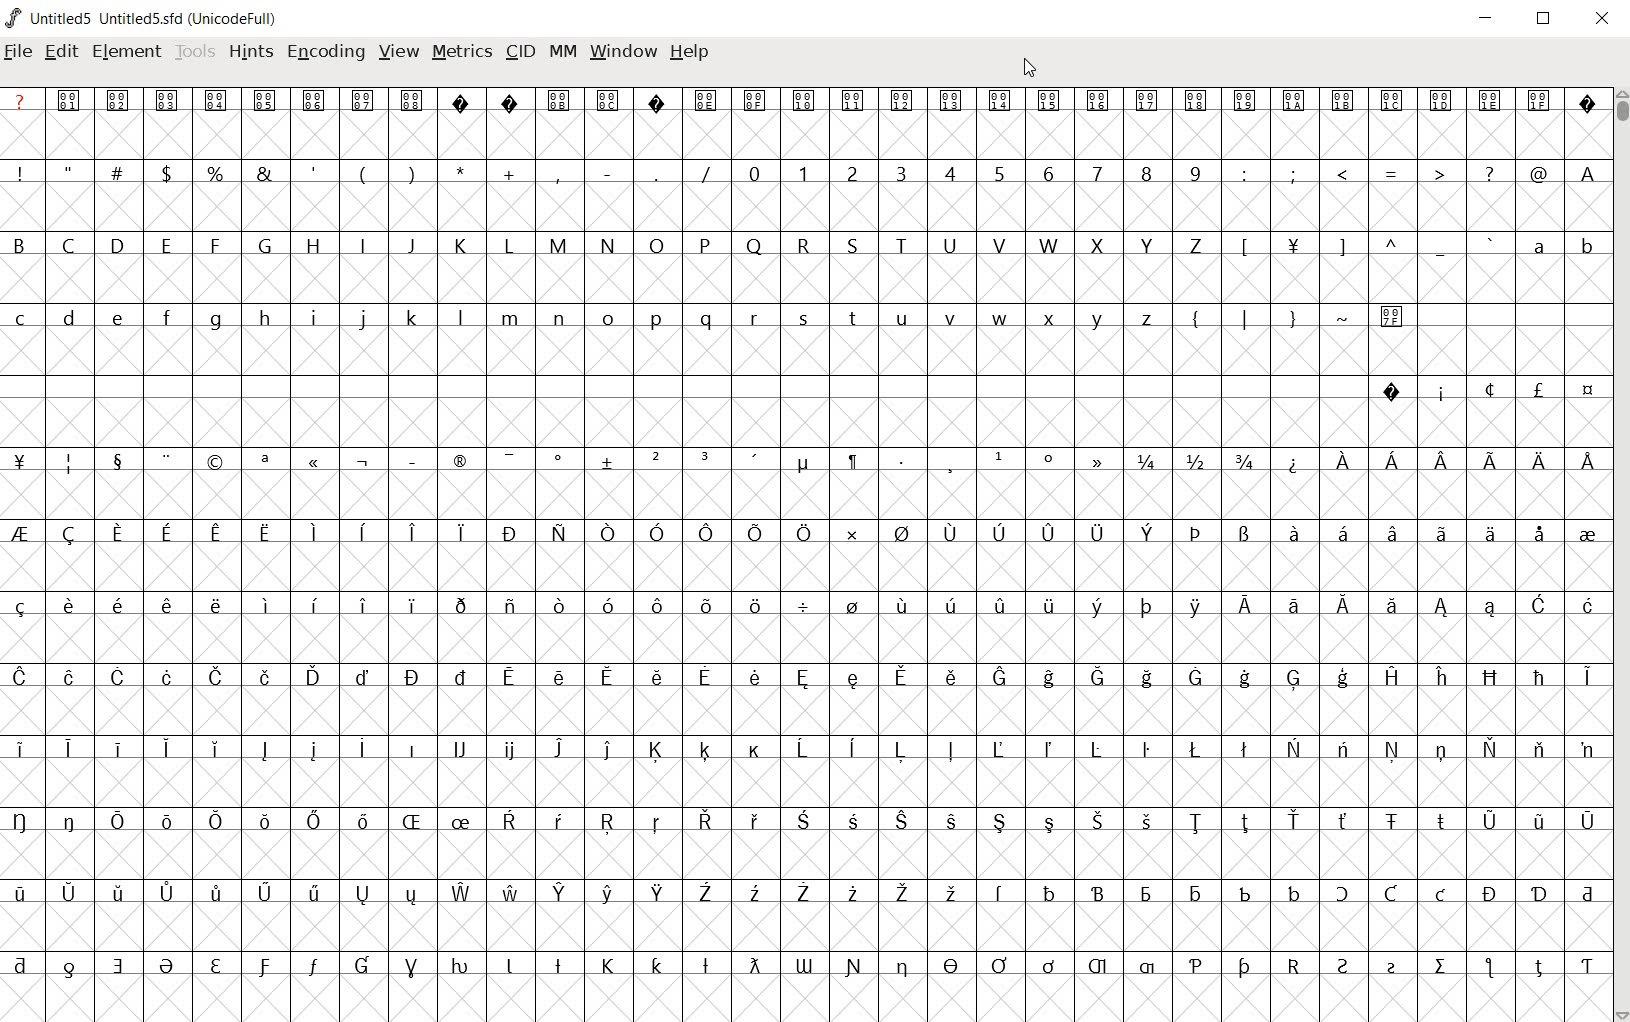 The image size is (1630, 1022). What do you see at coordinates (314, 820) in the screenshot?
I see `Symbol` at bounding box center [314, 820].